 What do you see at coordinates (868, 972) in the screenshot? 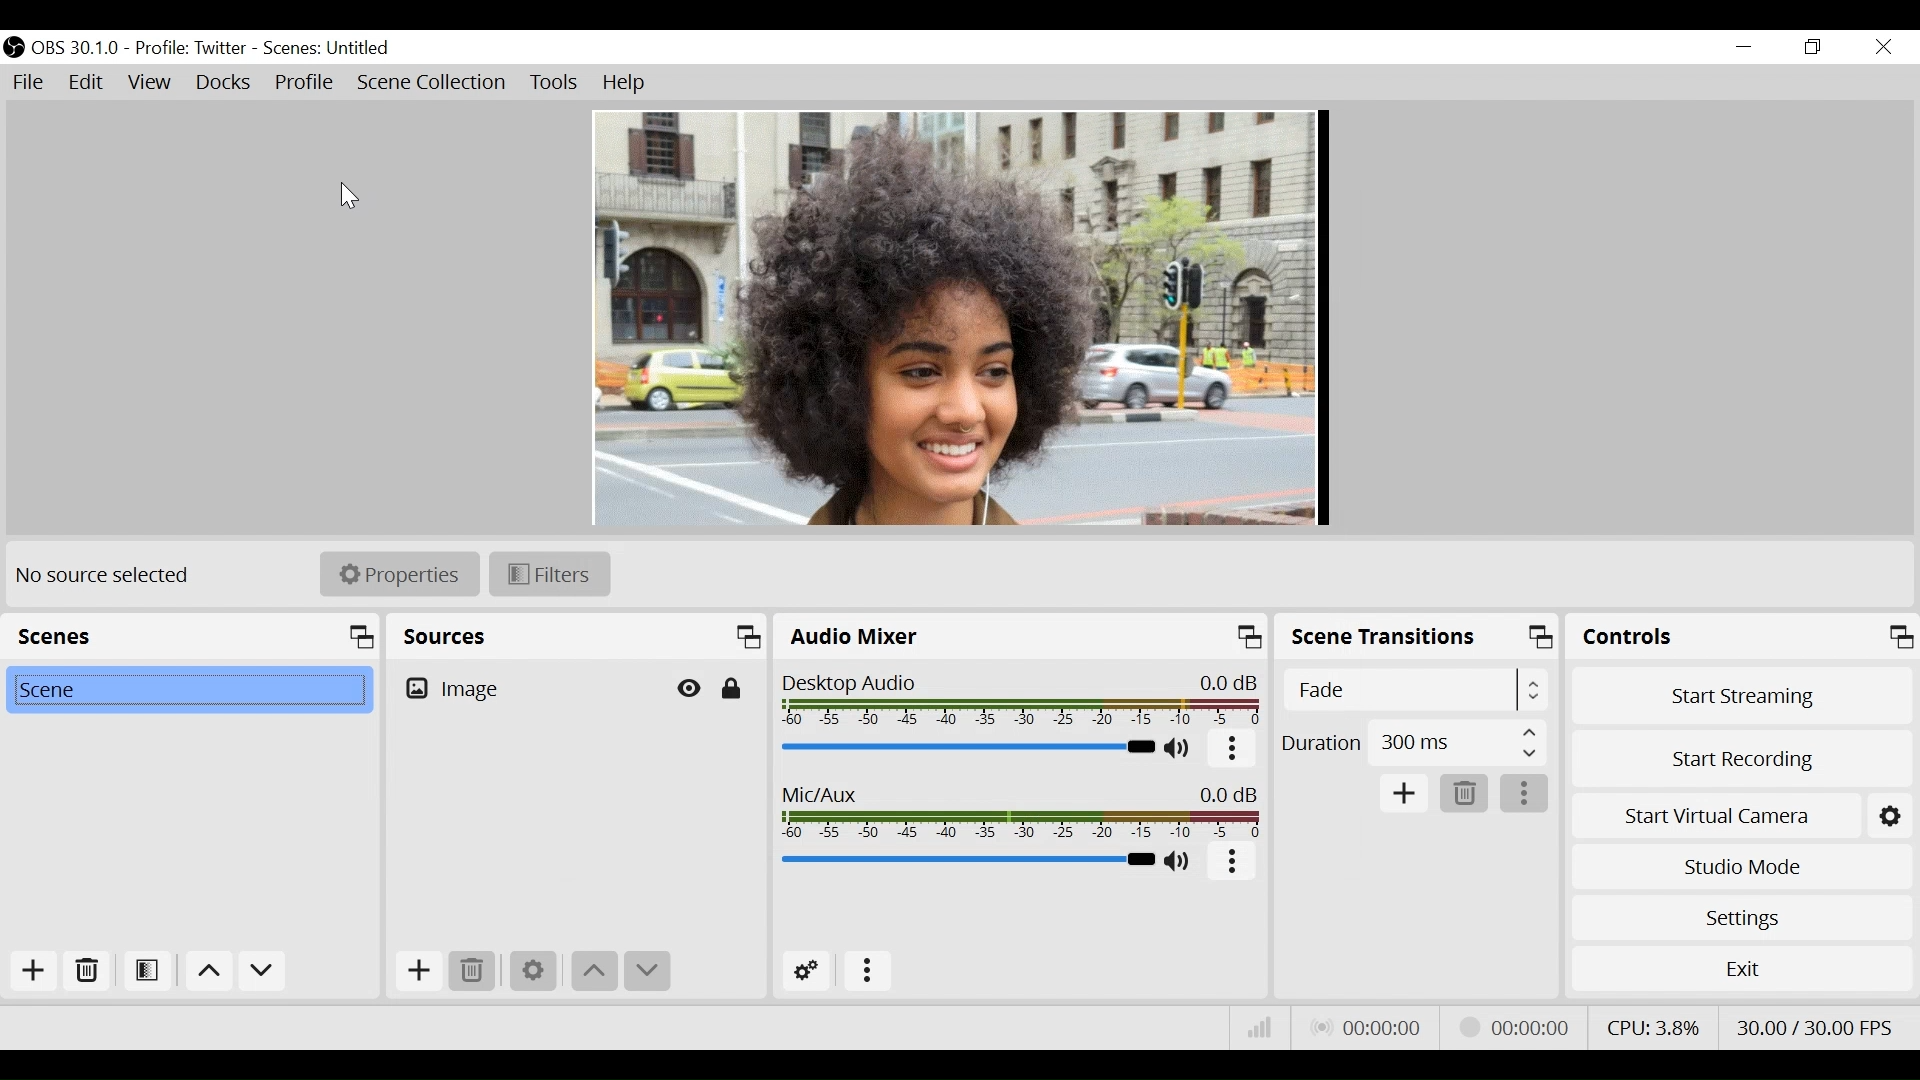
I see `More Options` at bounding box center [868, 972].